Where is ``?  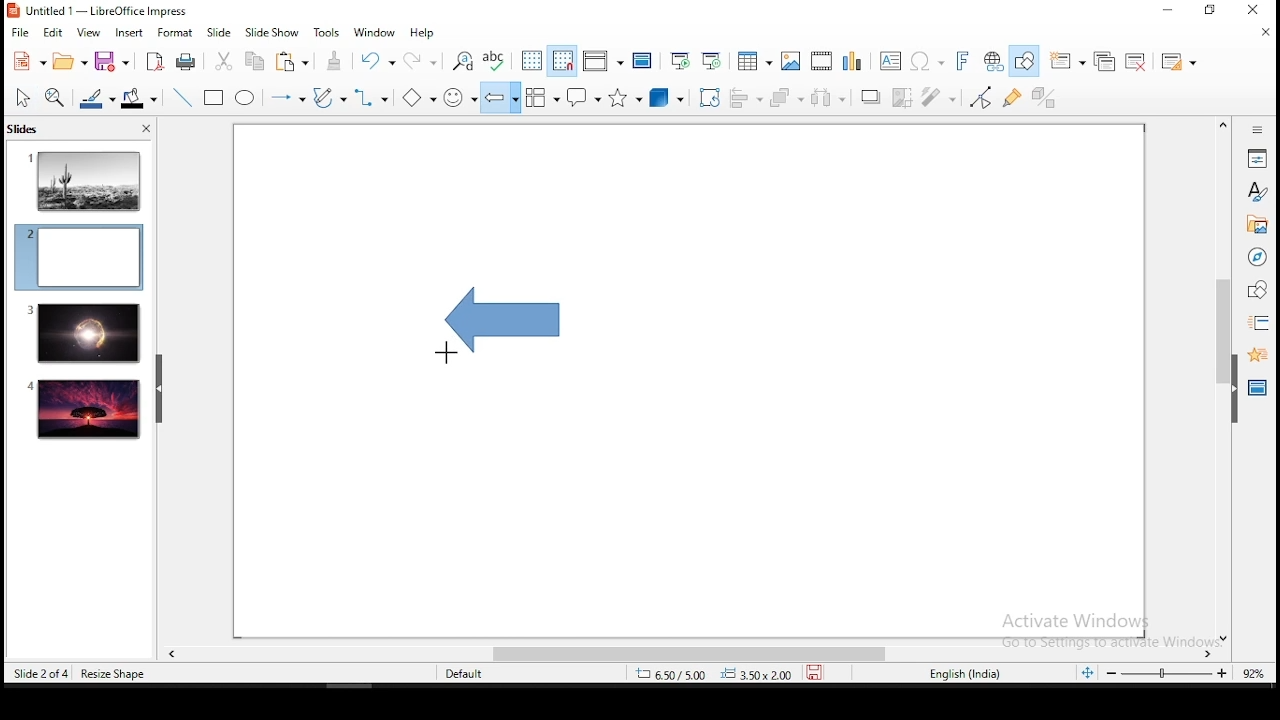  is located at coordinates (1255, 129).